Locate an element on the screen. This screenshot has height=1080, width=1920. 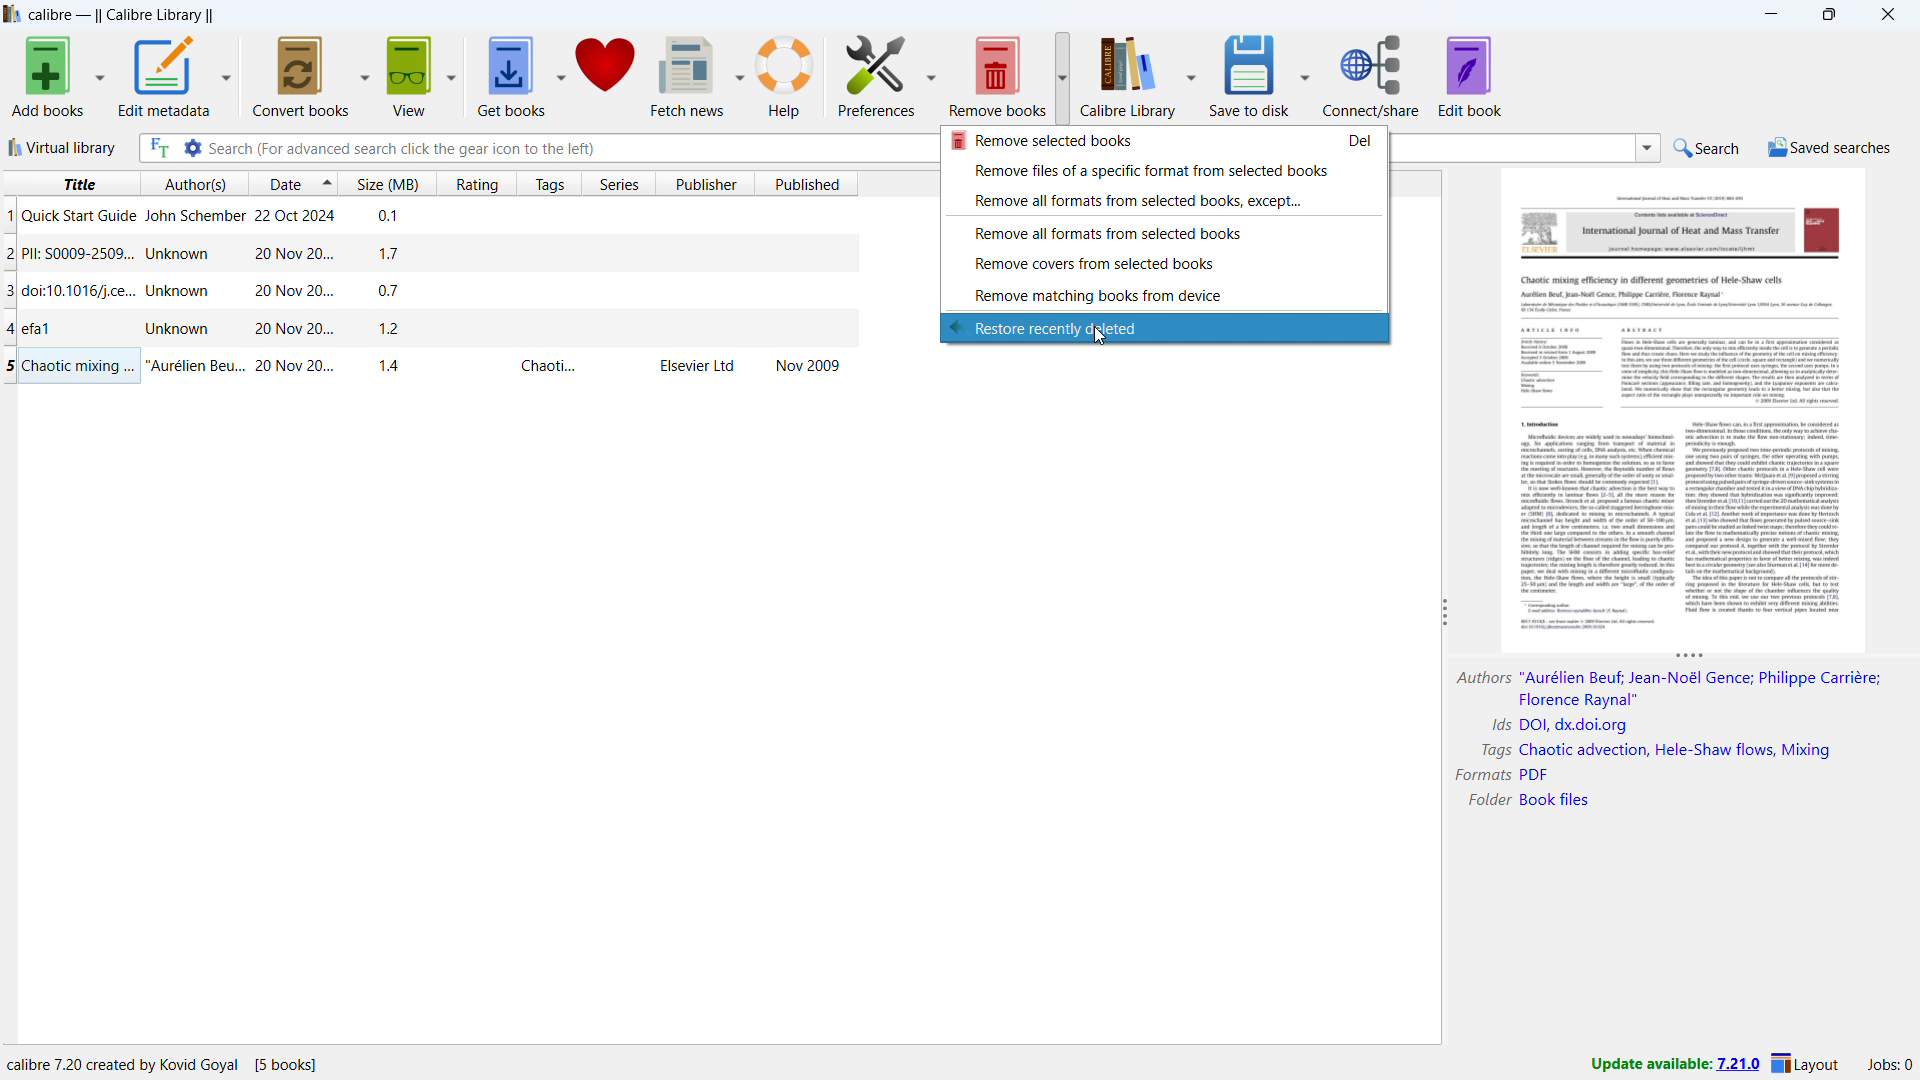
sort by tags is located at coordinates (551, 183).